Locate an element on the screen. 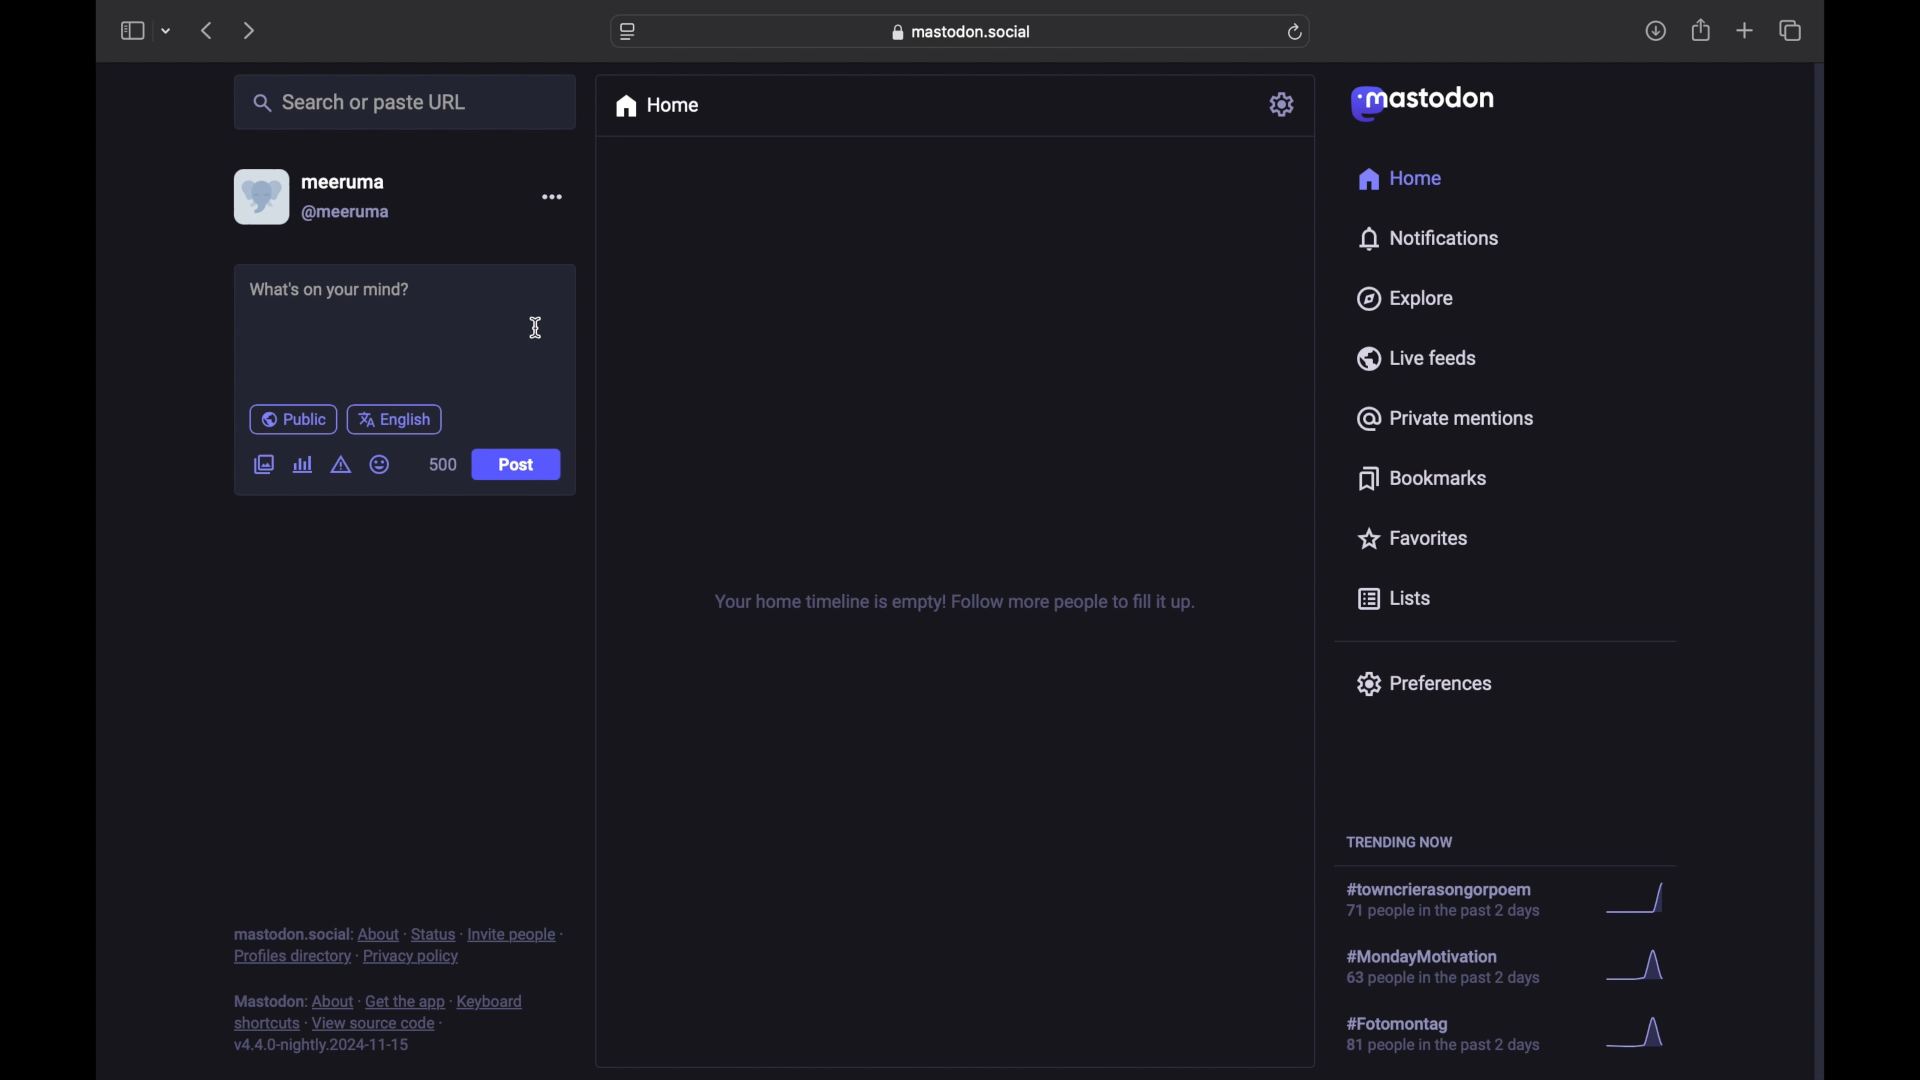 The height and width of the screenshot is (1080, 1920). your home timeline is  empty! follow for more tips is located at coordinates (952, 603).